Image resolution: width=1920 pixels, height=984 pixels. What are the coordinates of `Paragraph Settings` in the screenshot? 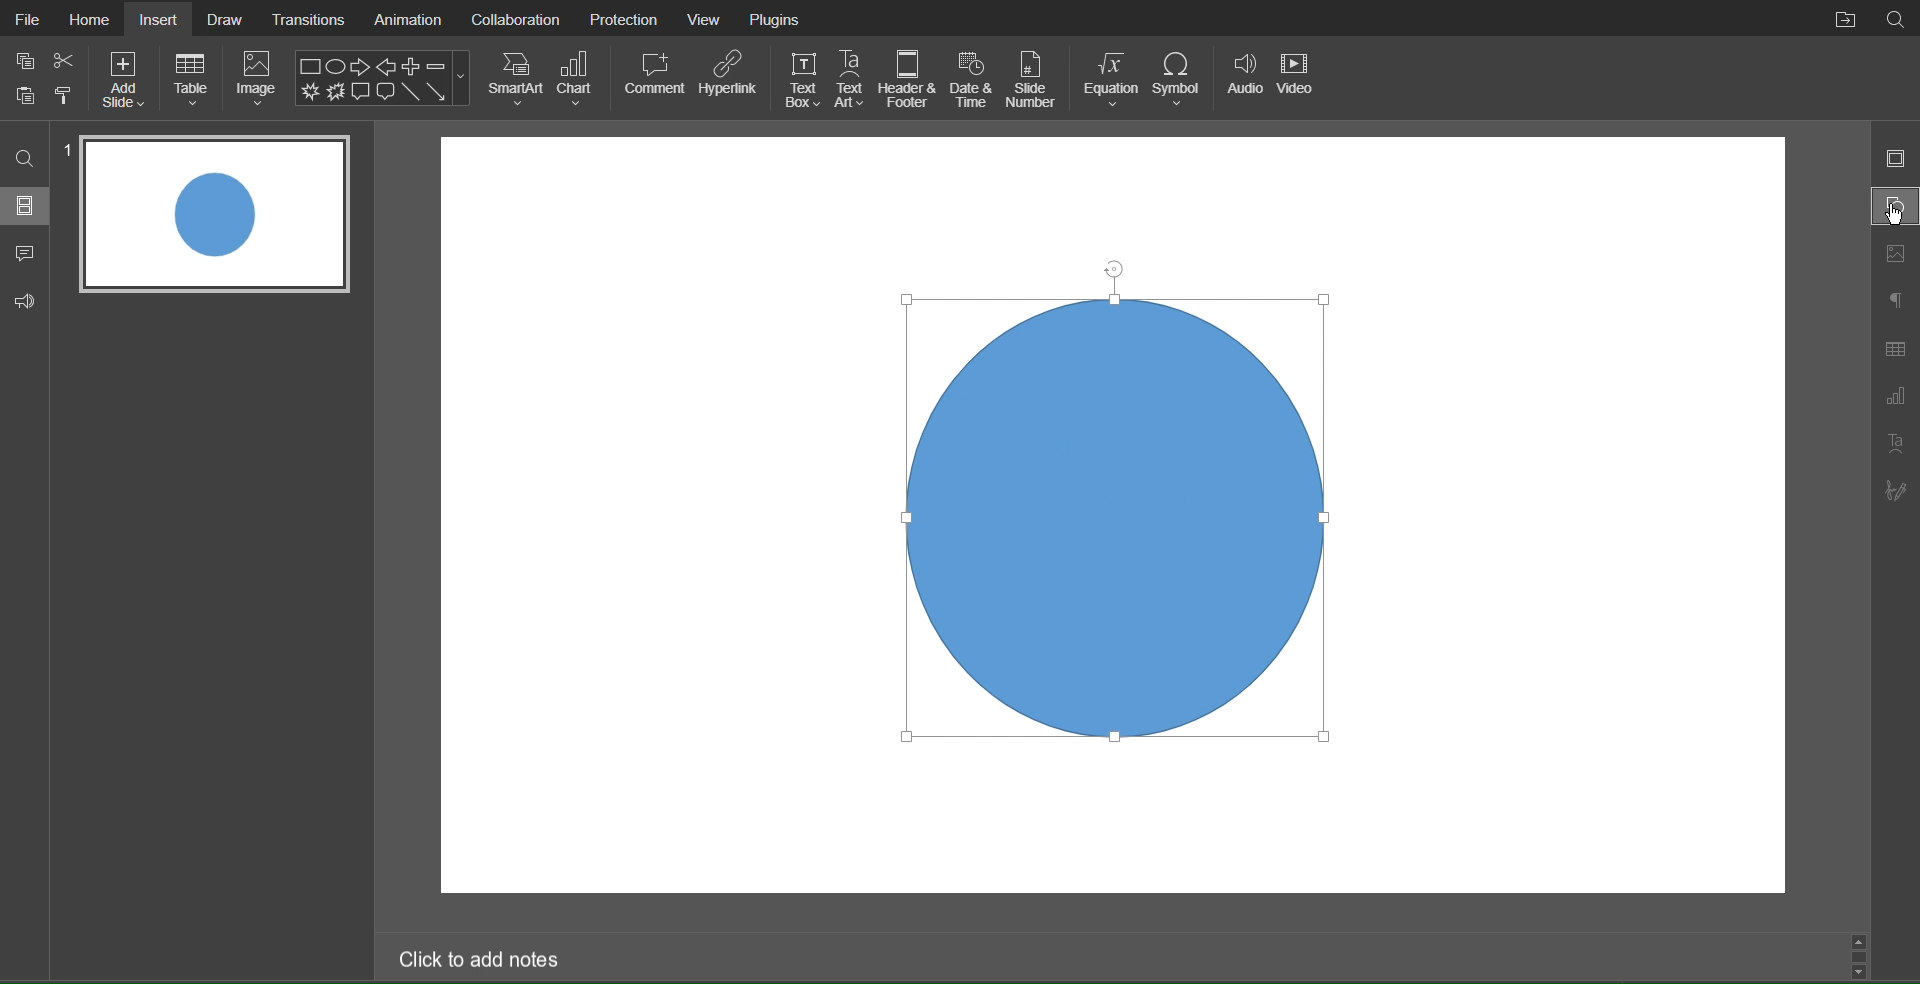 It's located at (1894, 302).